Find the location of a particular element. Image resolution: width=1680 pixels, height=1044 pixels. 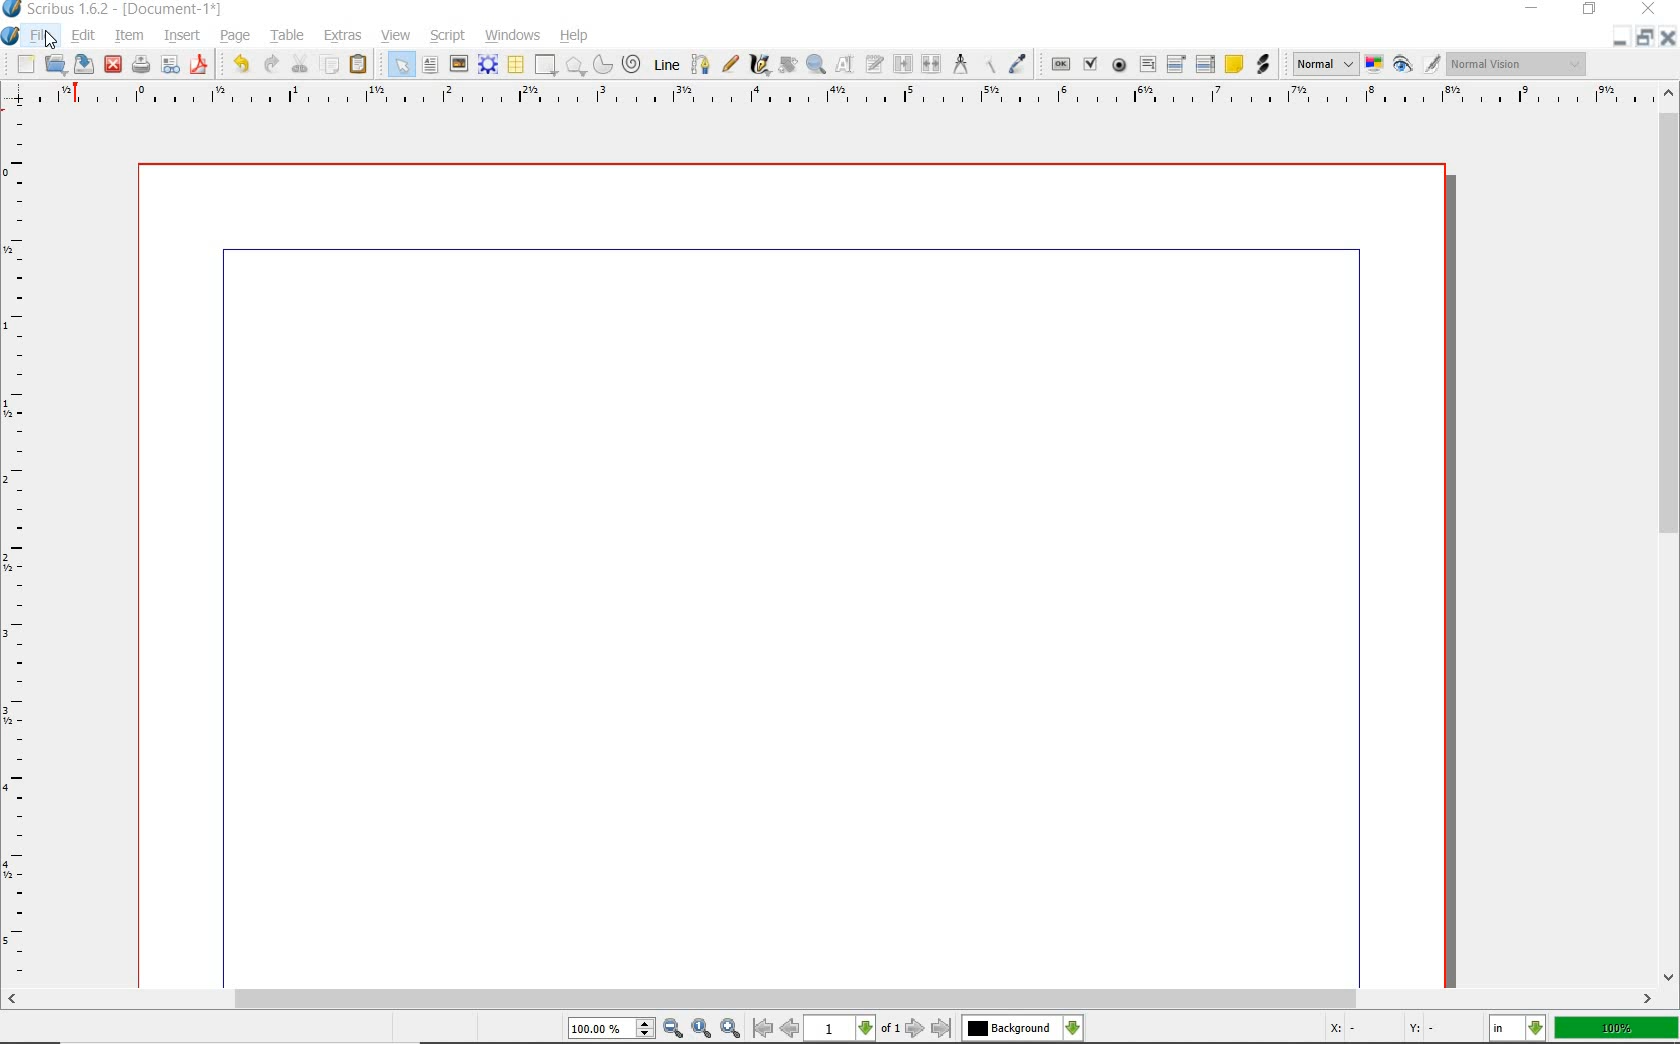

preflight verifier is located at coordinates (172, 63).